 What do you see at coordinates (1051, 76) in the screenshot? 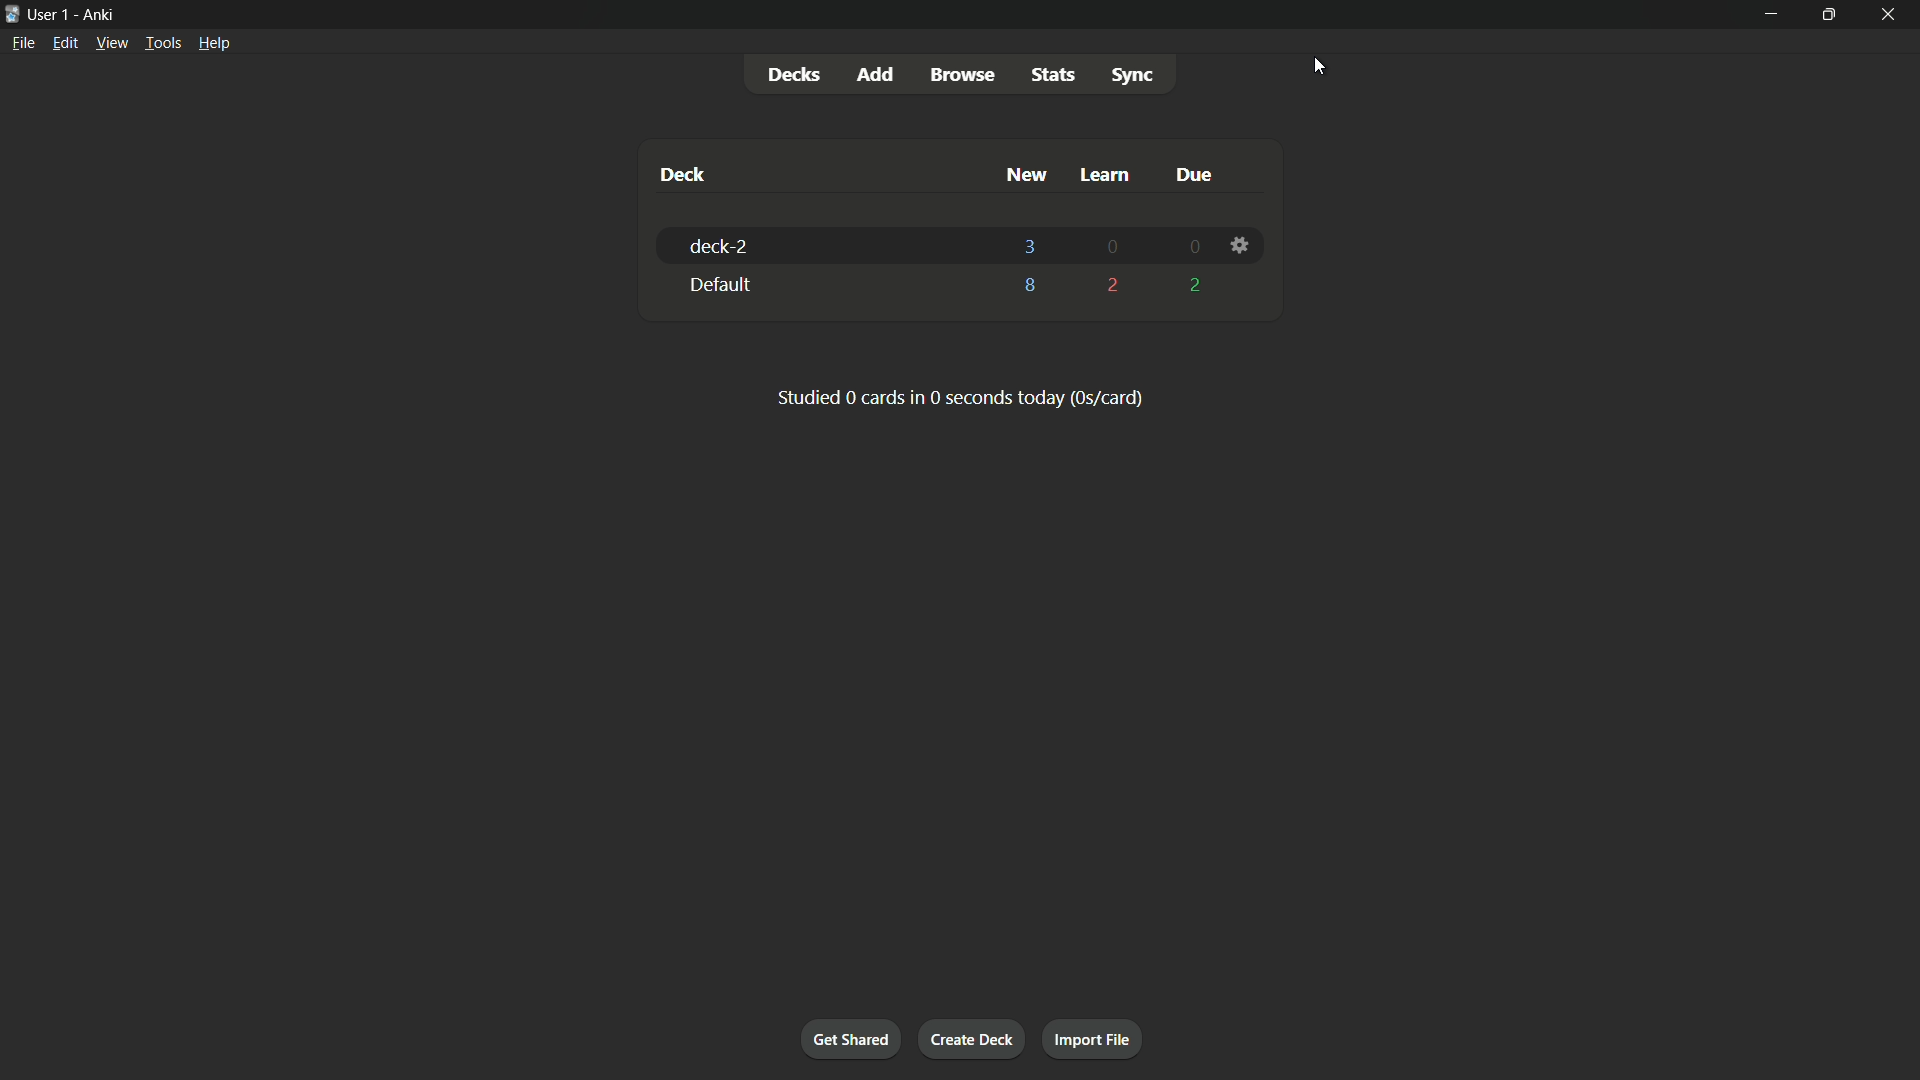
I see `stats` at bounding box center [1051, 76].